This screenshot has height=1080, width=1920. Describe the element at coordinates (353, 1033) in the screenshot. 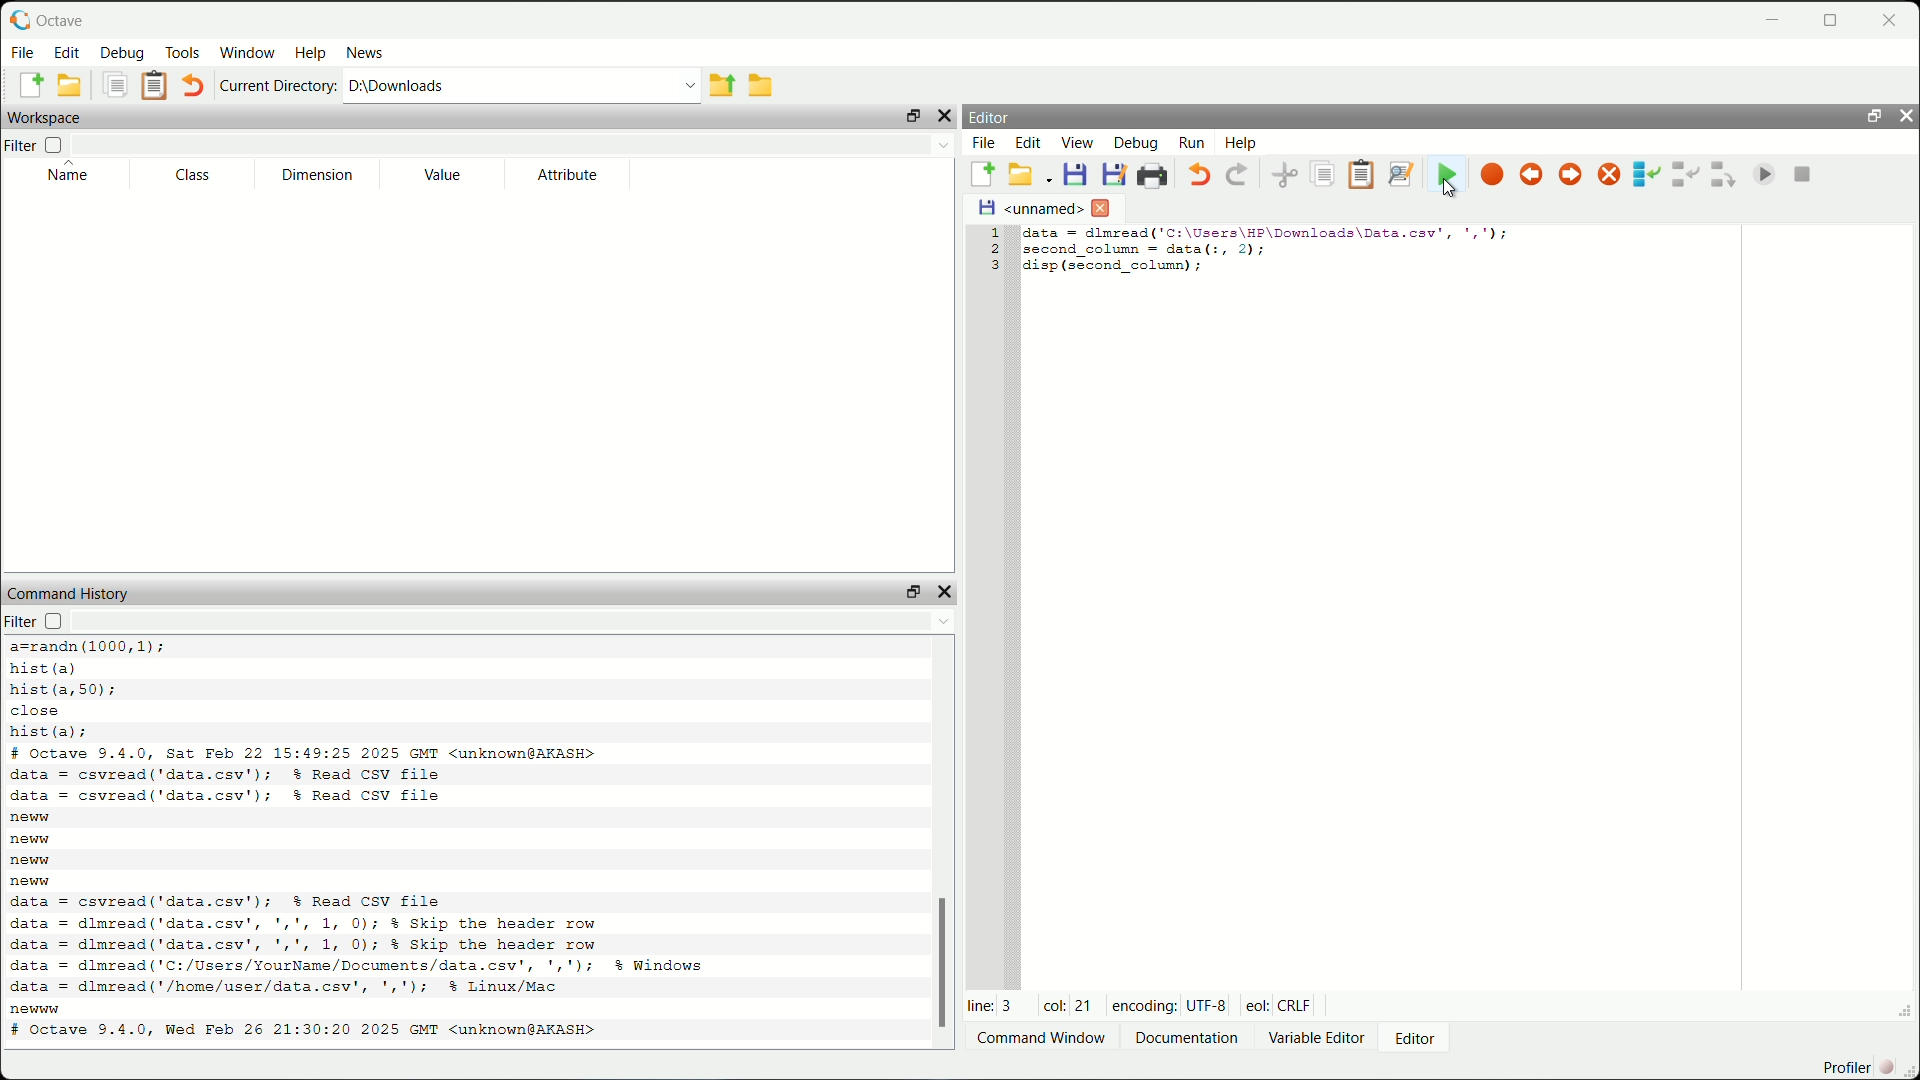

I see `octave version and date` at that location.